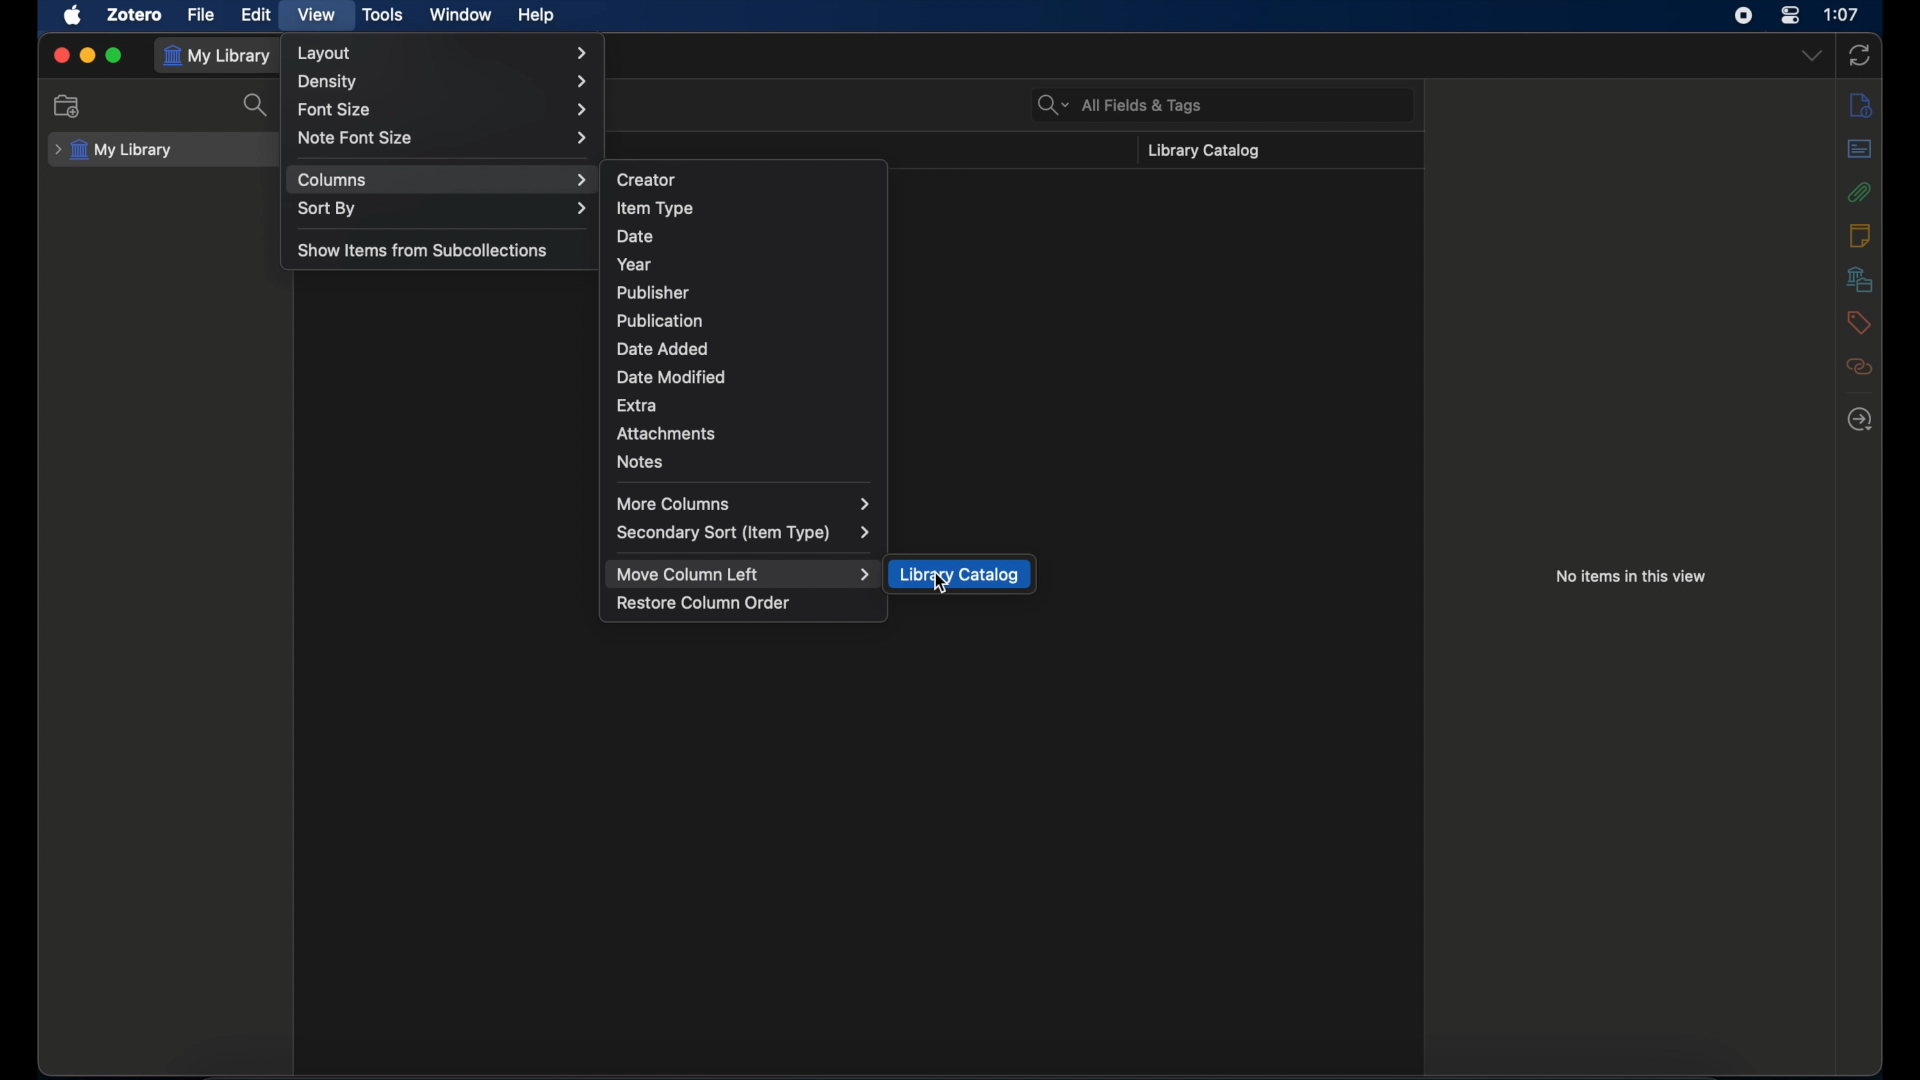 The width and height of the screenshot is (1920, 1080). I want to click on show items from subcolelctions, so click(424, 250).